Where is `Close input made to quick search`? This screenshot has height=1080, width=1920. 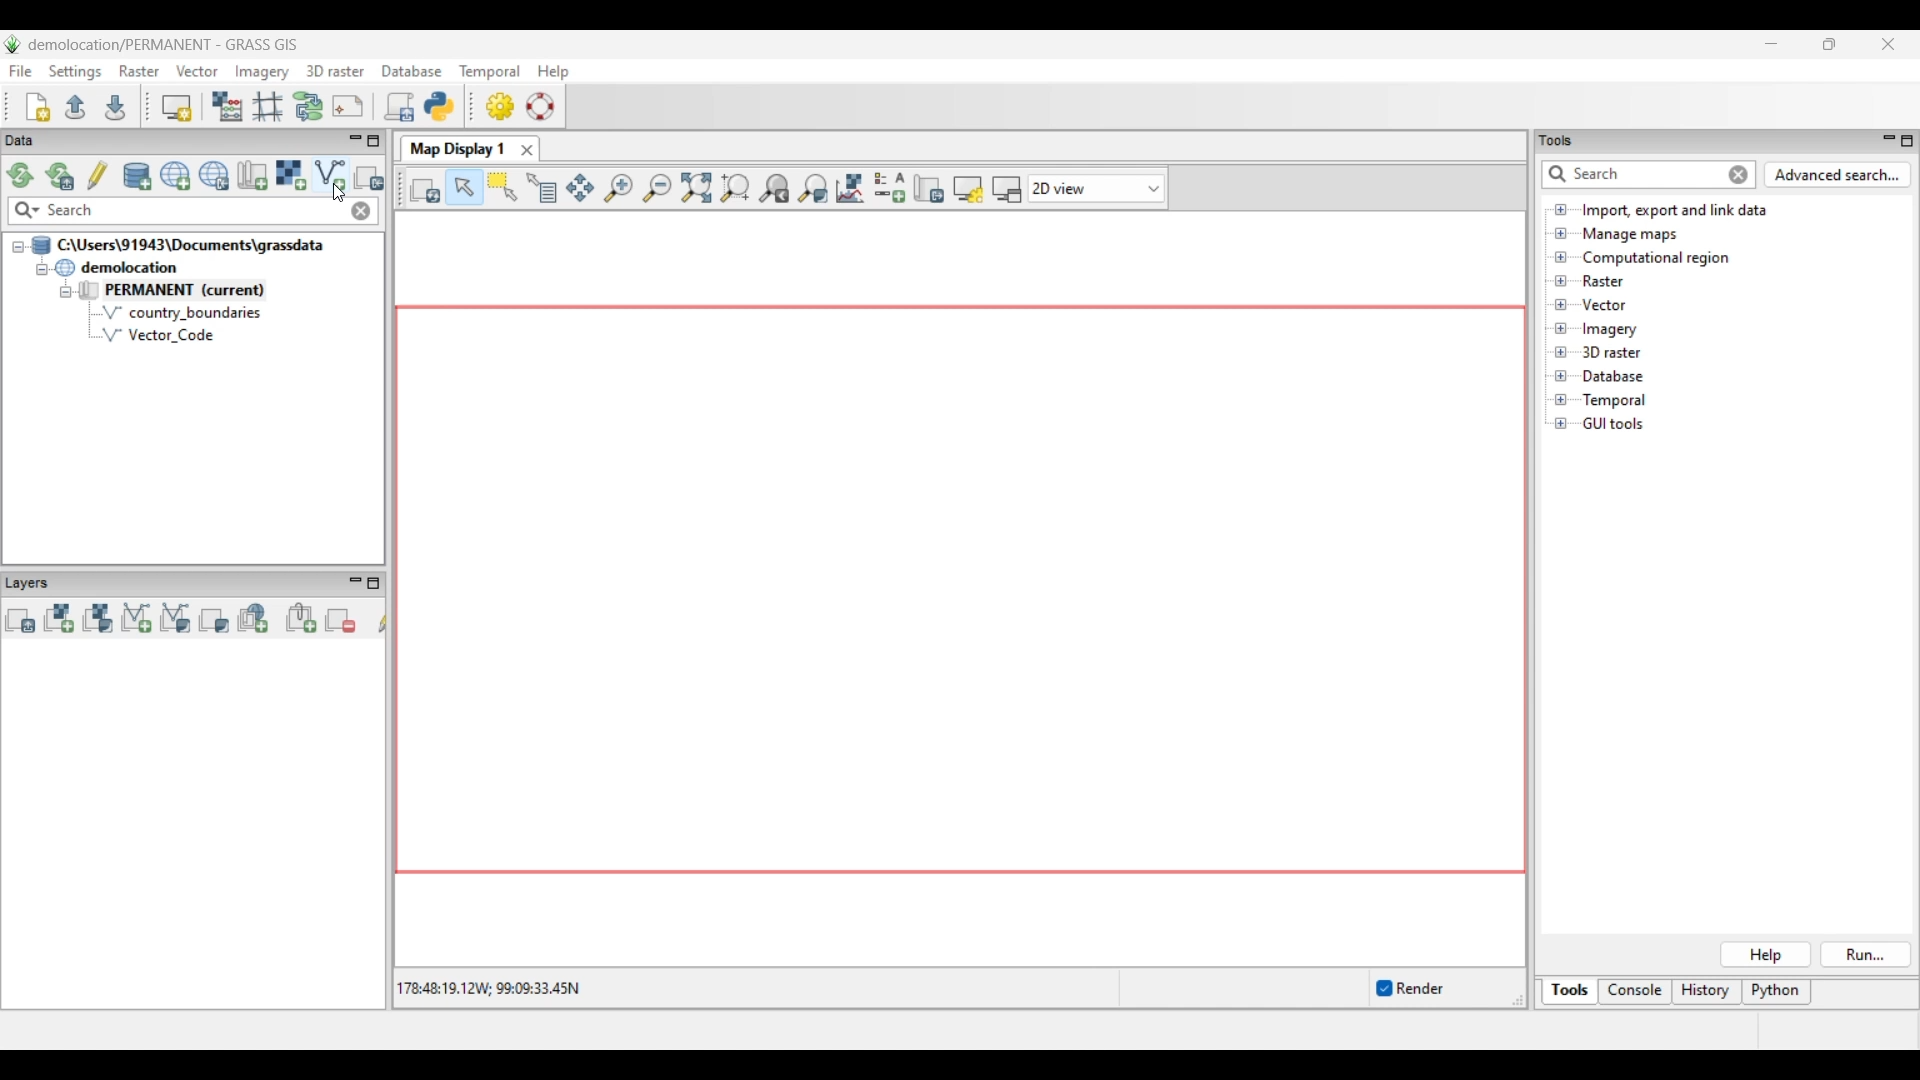 Close input made to quick search is located at coordinates (361, 211).